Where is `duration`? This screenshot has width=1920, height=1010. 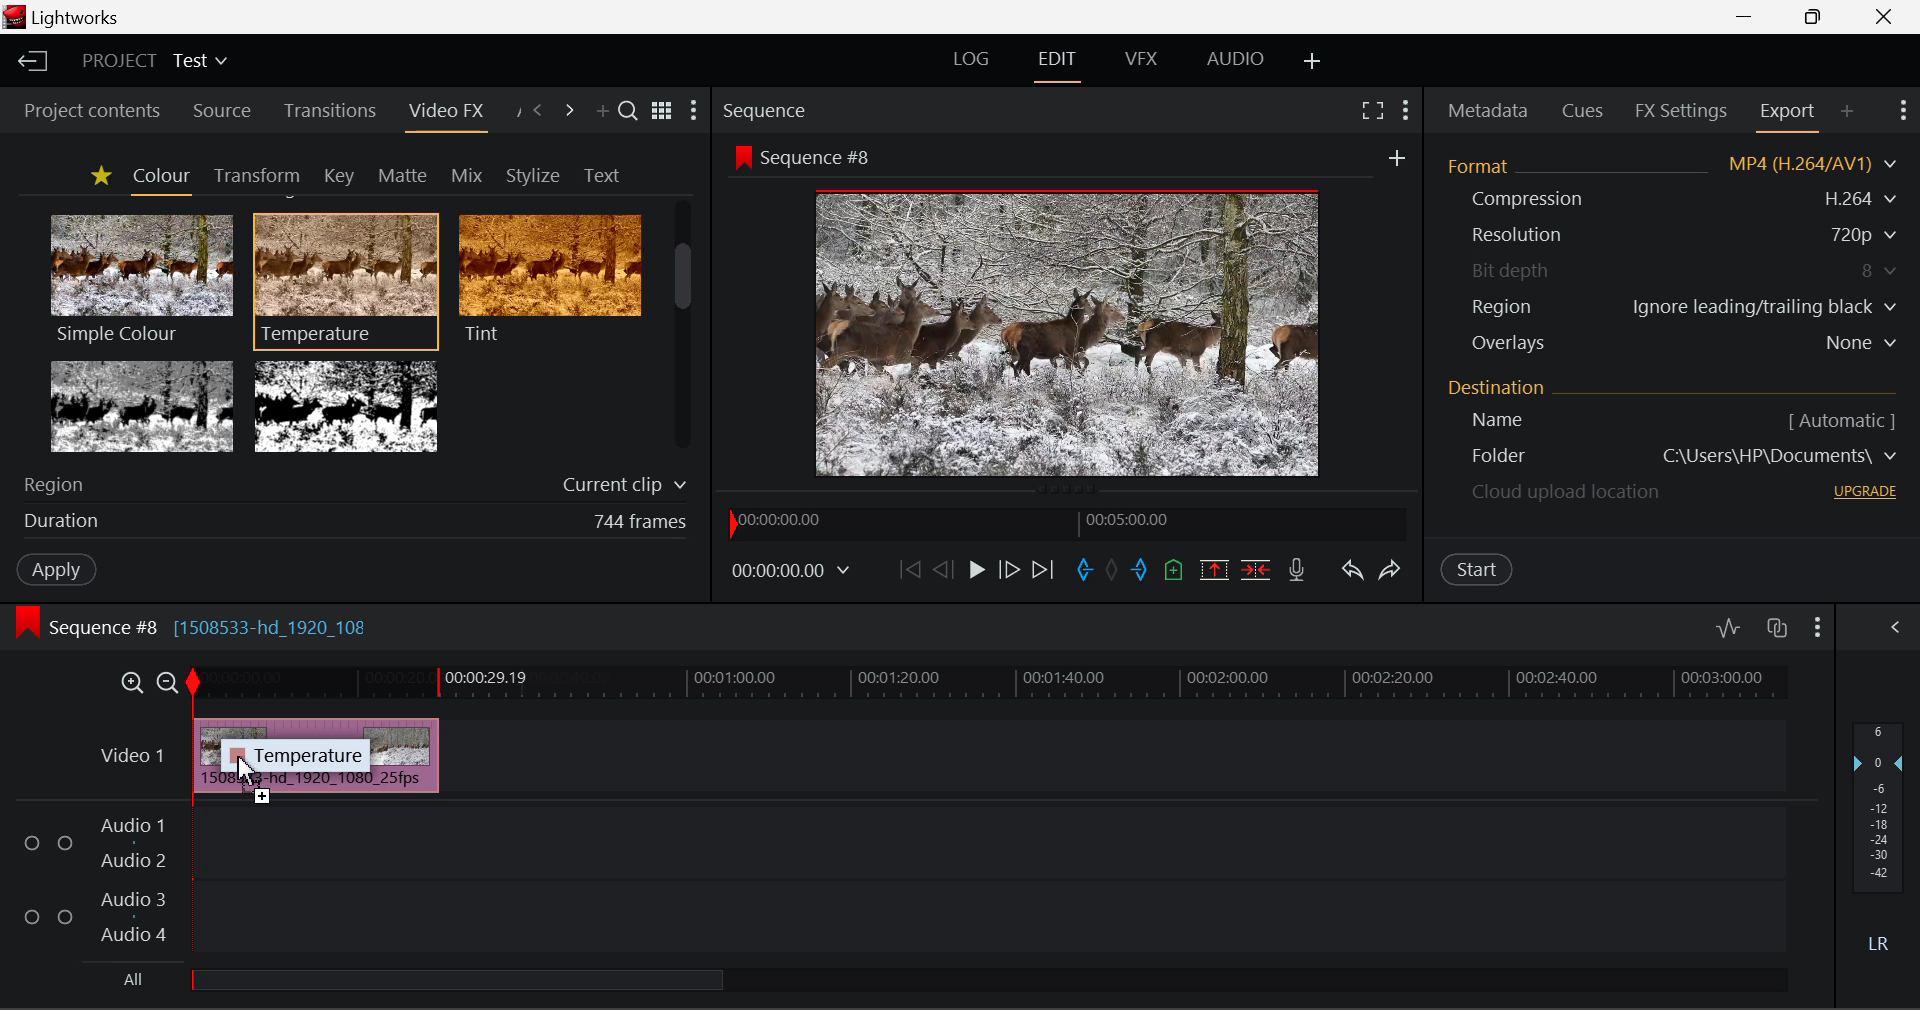 duration is located at coordinates (56, 522).